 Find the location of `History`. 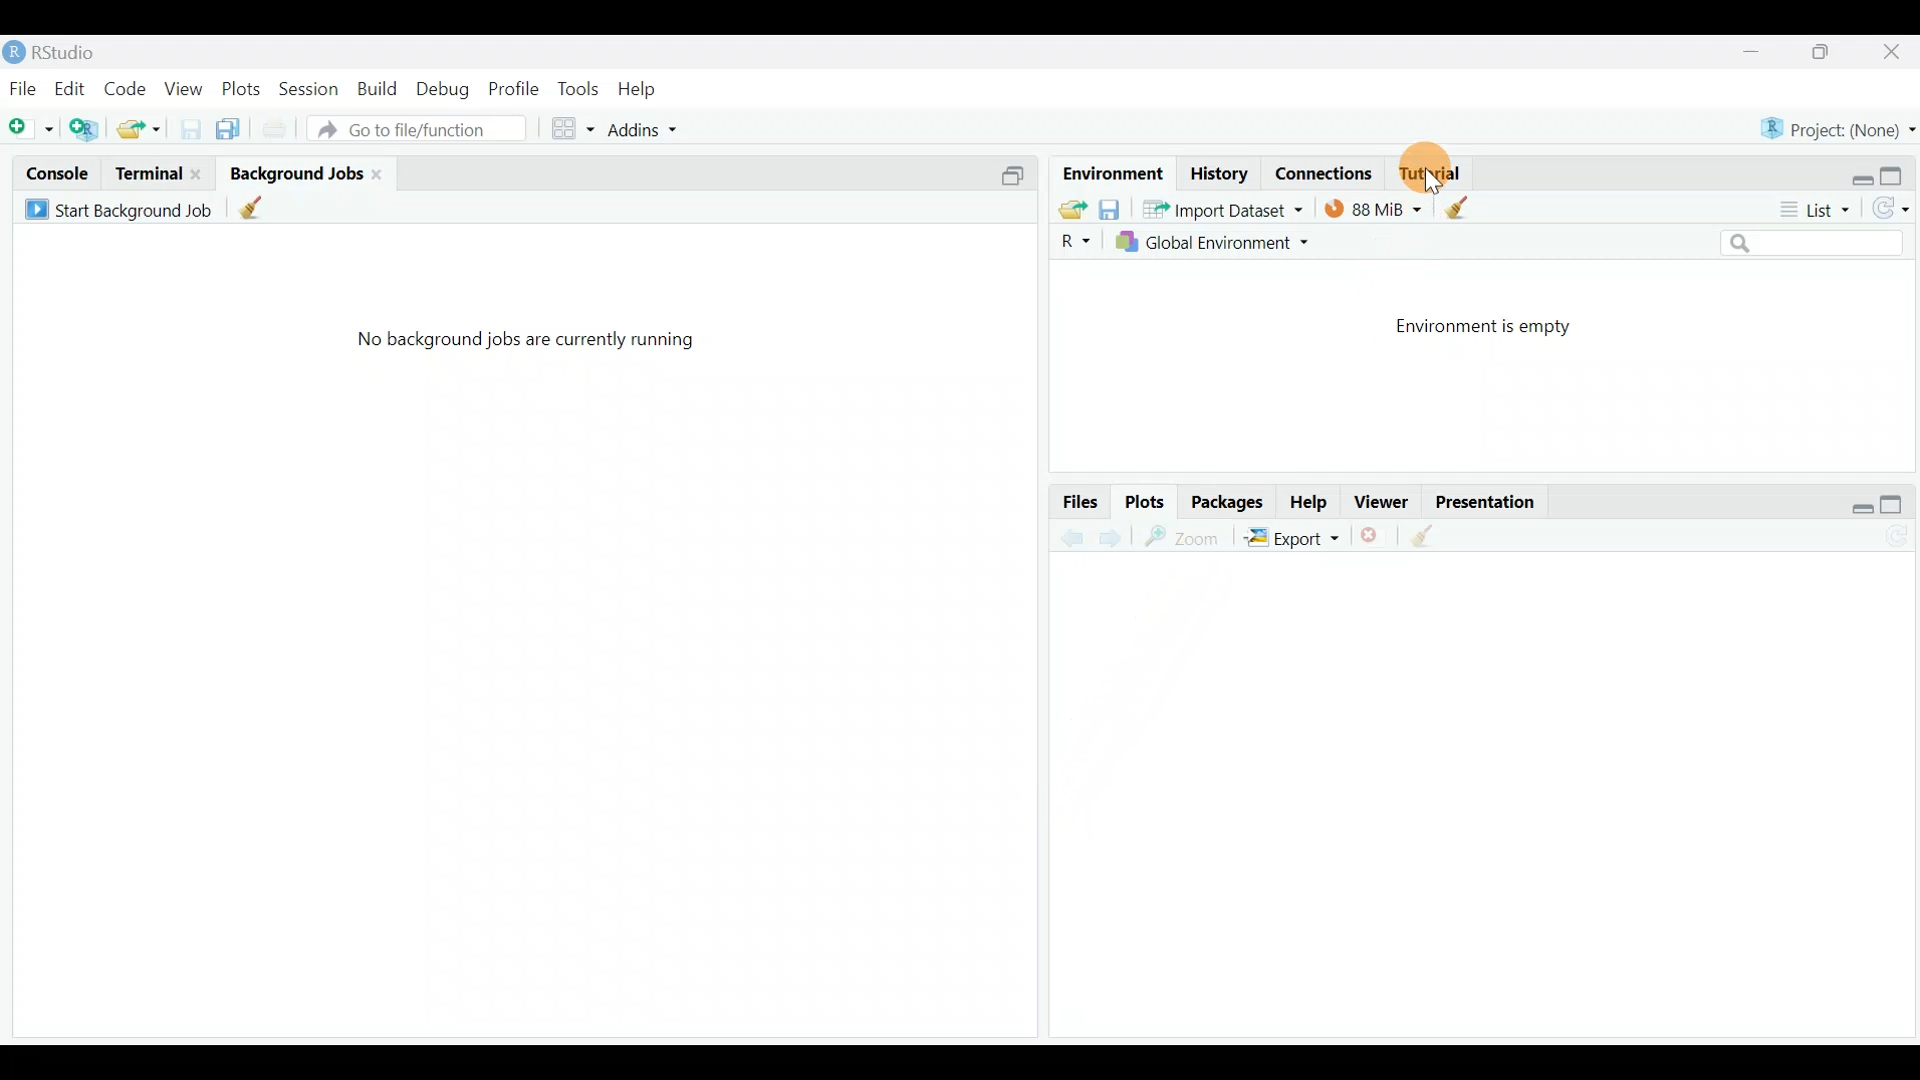

History is located at coordinates (1217, 172).